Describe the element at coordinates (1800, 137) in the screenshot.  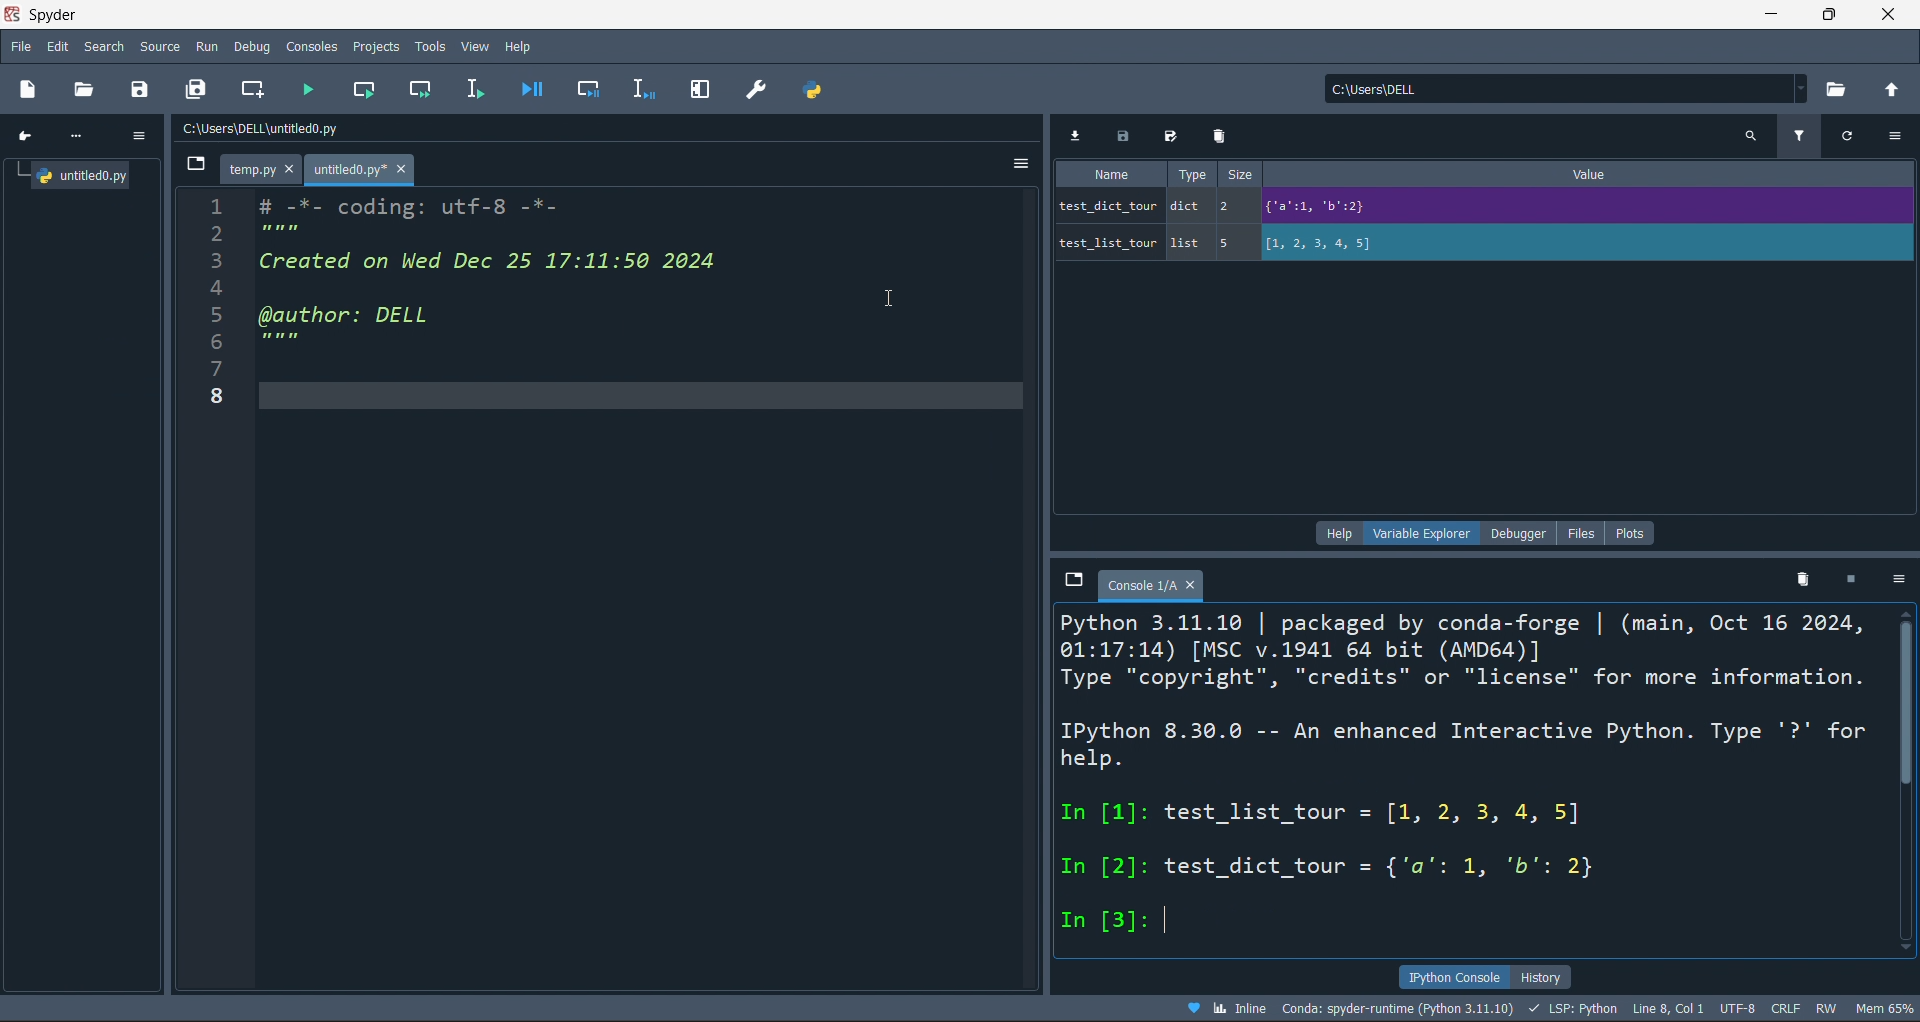
I see `filter` at that location.